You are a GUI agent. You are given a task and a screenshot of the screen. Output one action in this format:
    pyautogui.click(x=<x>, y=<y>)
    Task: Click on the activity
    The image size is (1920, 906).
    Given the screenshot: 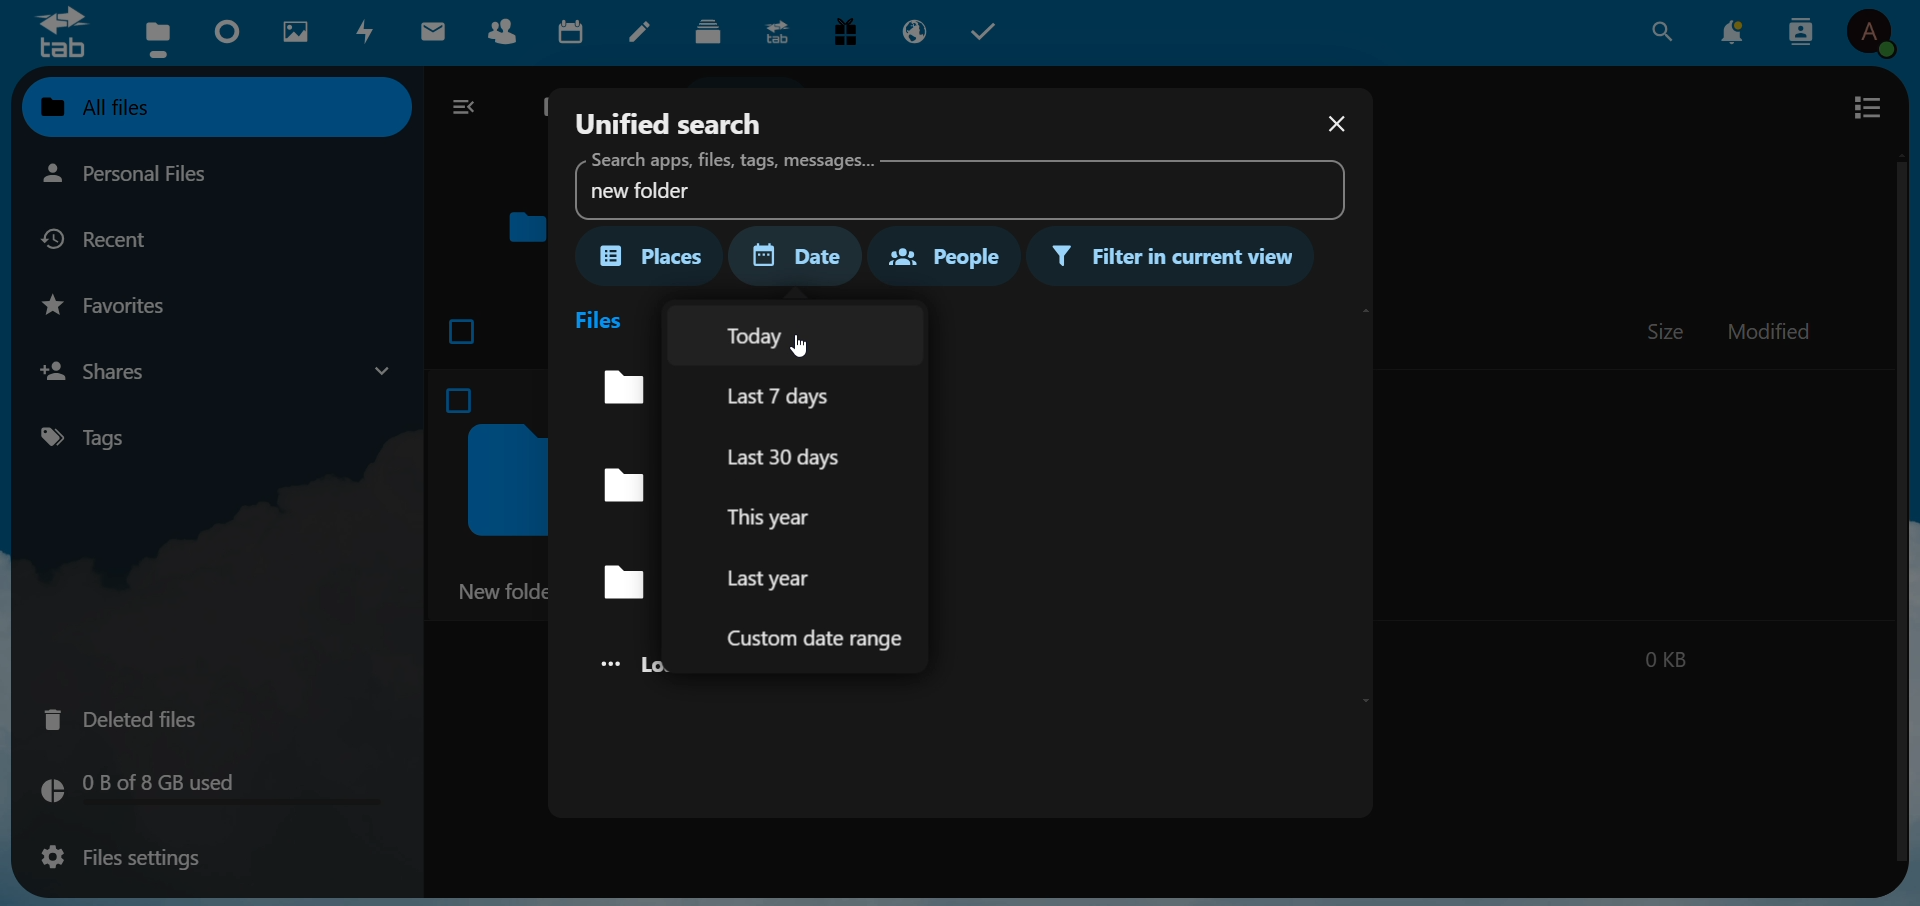 What is the action you would take?
    pyautogui.click(x=368, y=32)
    